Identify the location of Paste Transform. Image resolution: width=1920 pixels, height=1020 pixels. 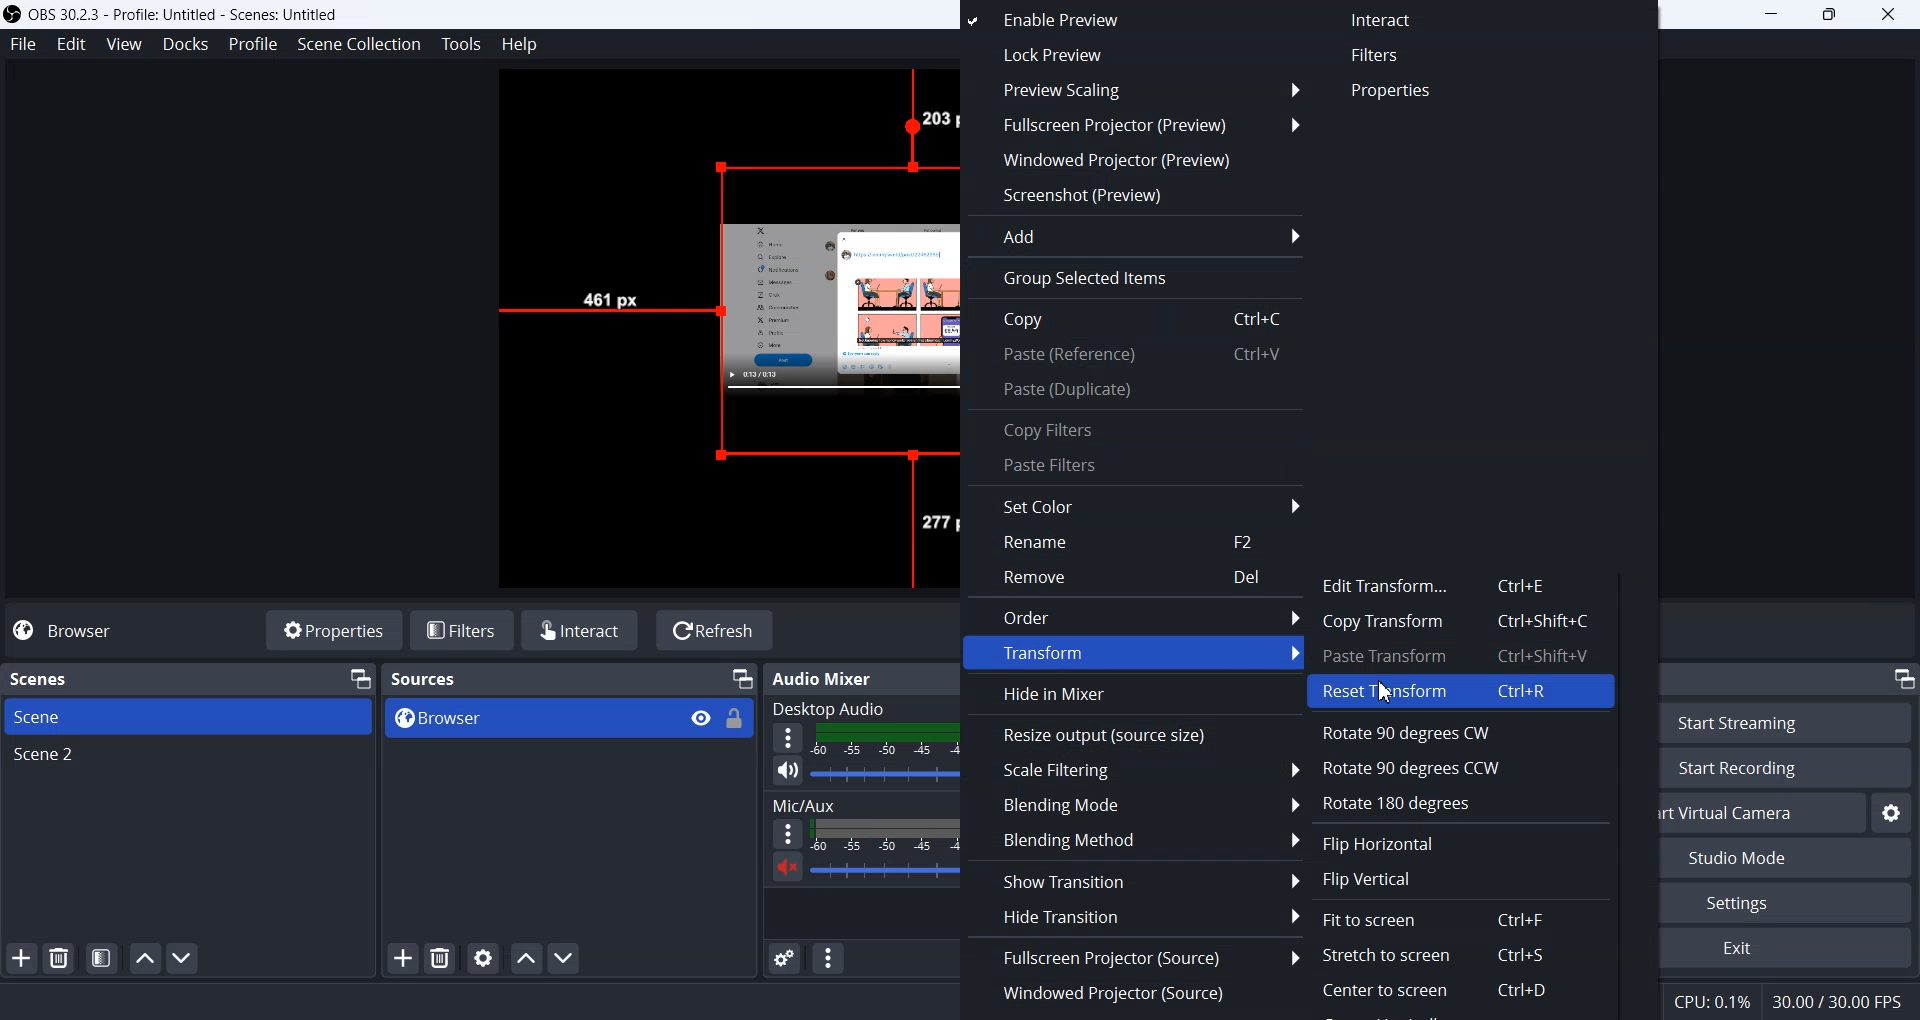
(1461, 654).